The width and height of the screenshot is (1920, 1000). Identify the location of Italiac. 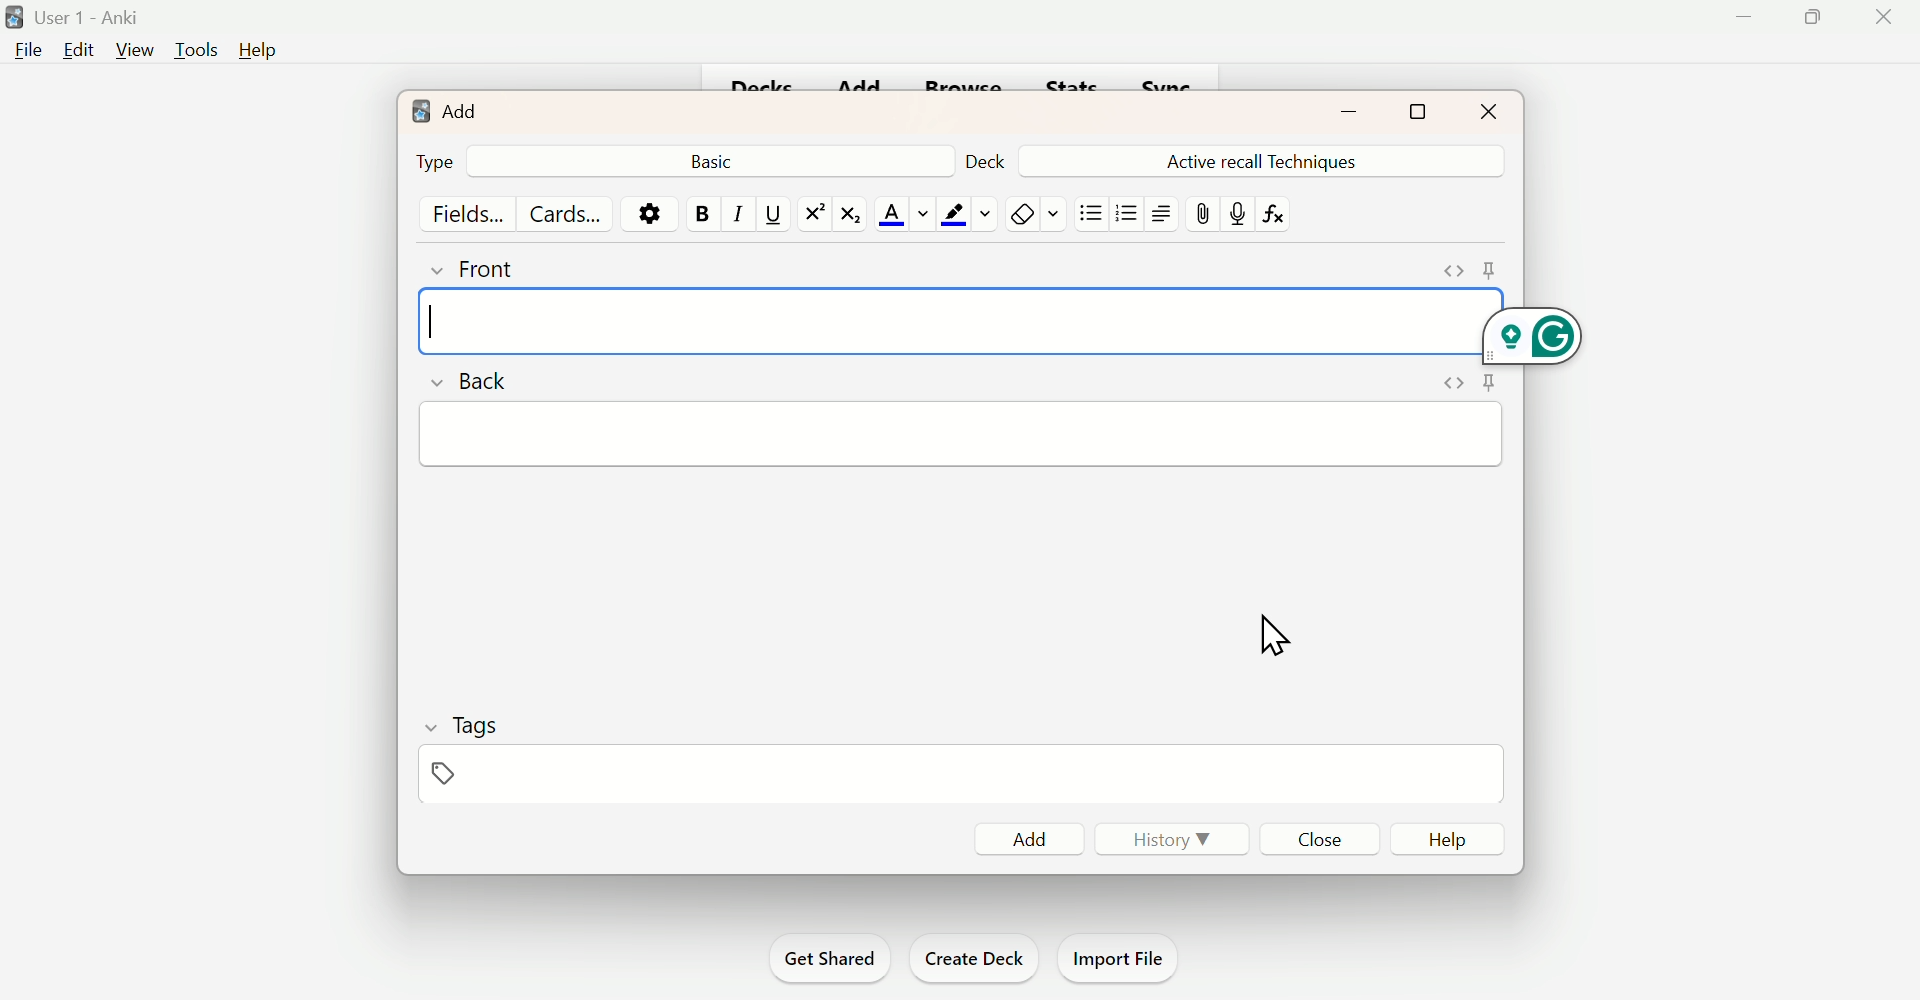
(732, 212).